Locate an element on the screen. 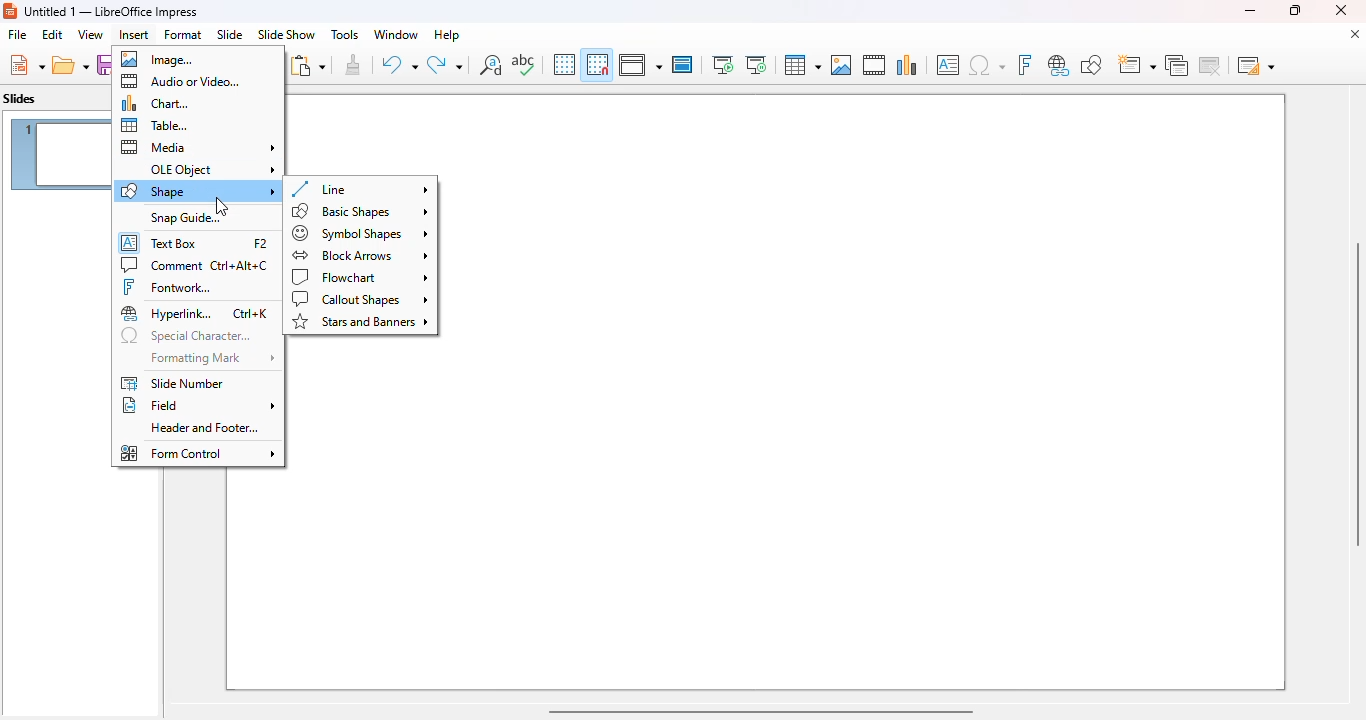 The height and width of the screenshot is (720, 1366). hyperlink is located at coordinates (195, 314).